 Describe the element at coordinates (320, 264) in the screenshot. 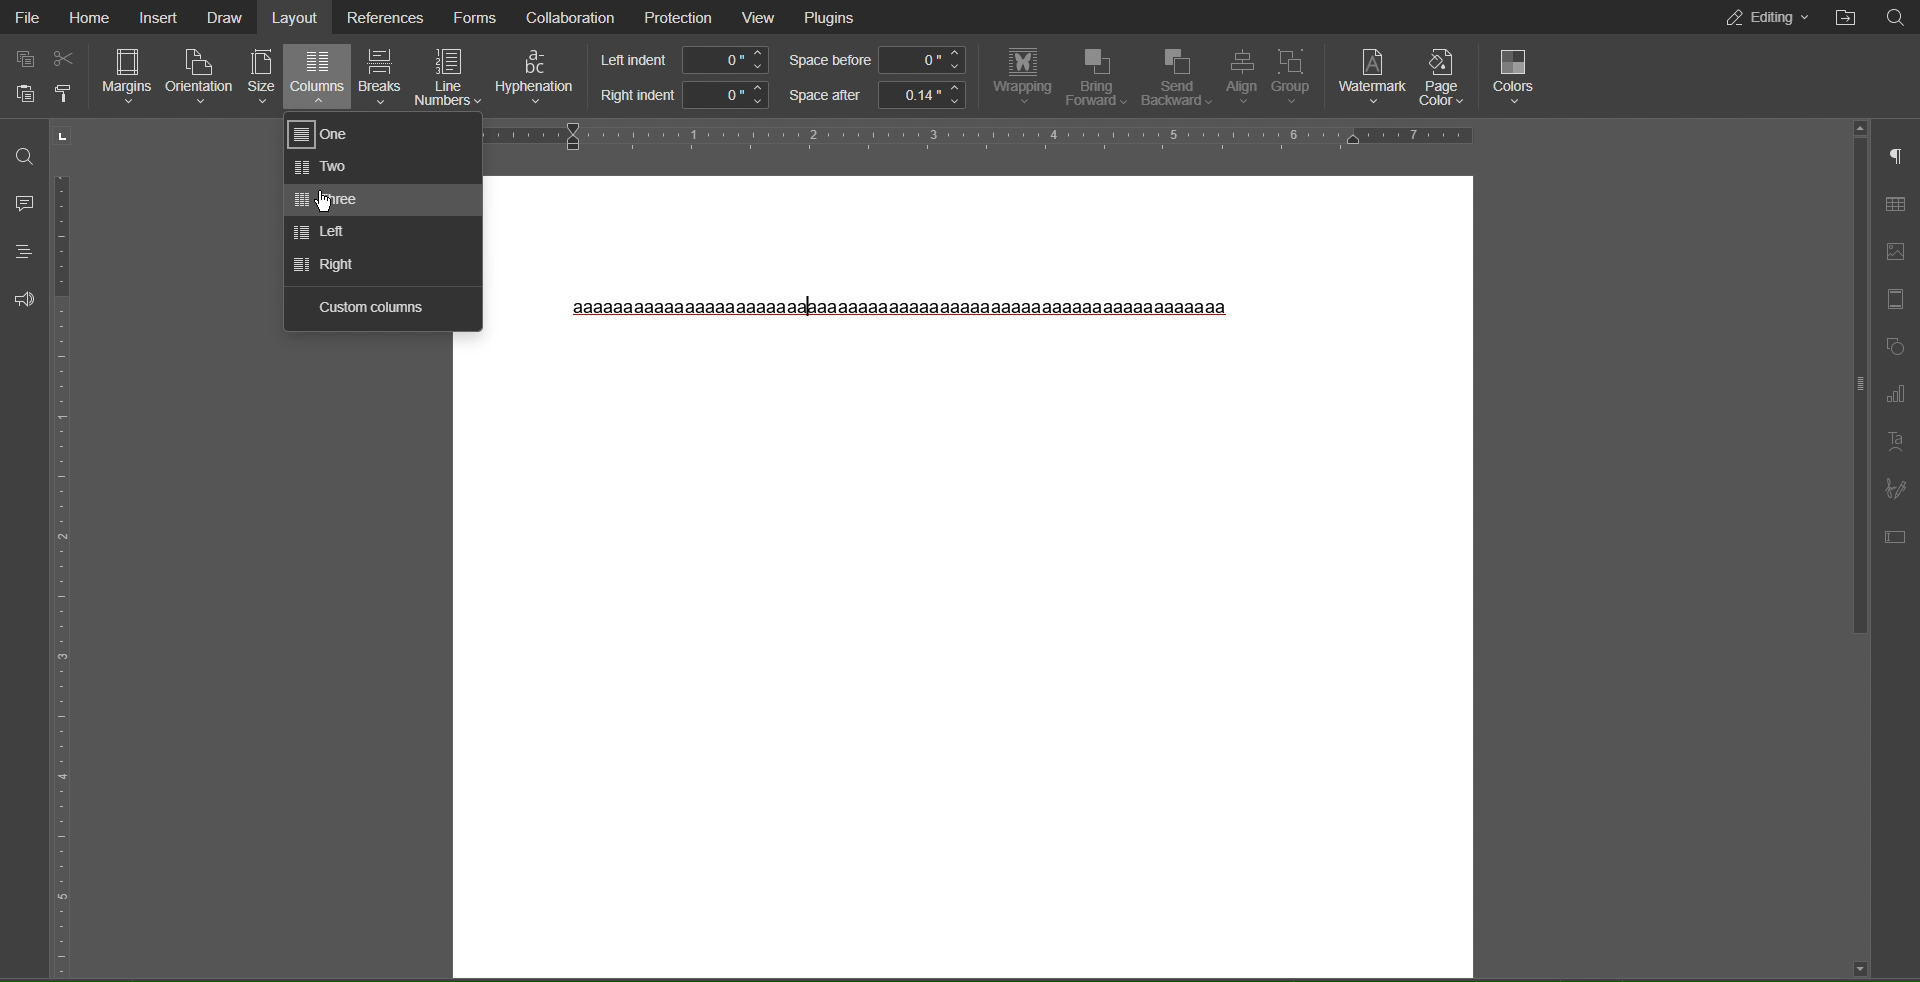

I see `Right` at that location.